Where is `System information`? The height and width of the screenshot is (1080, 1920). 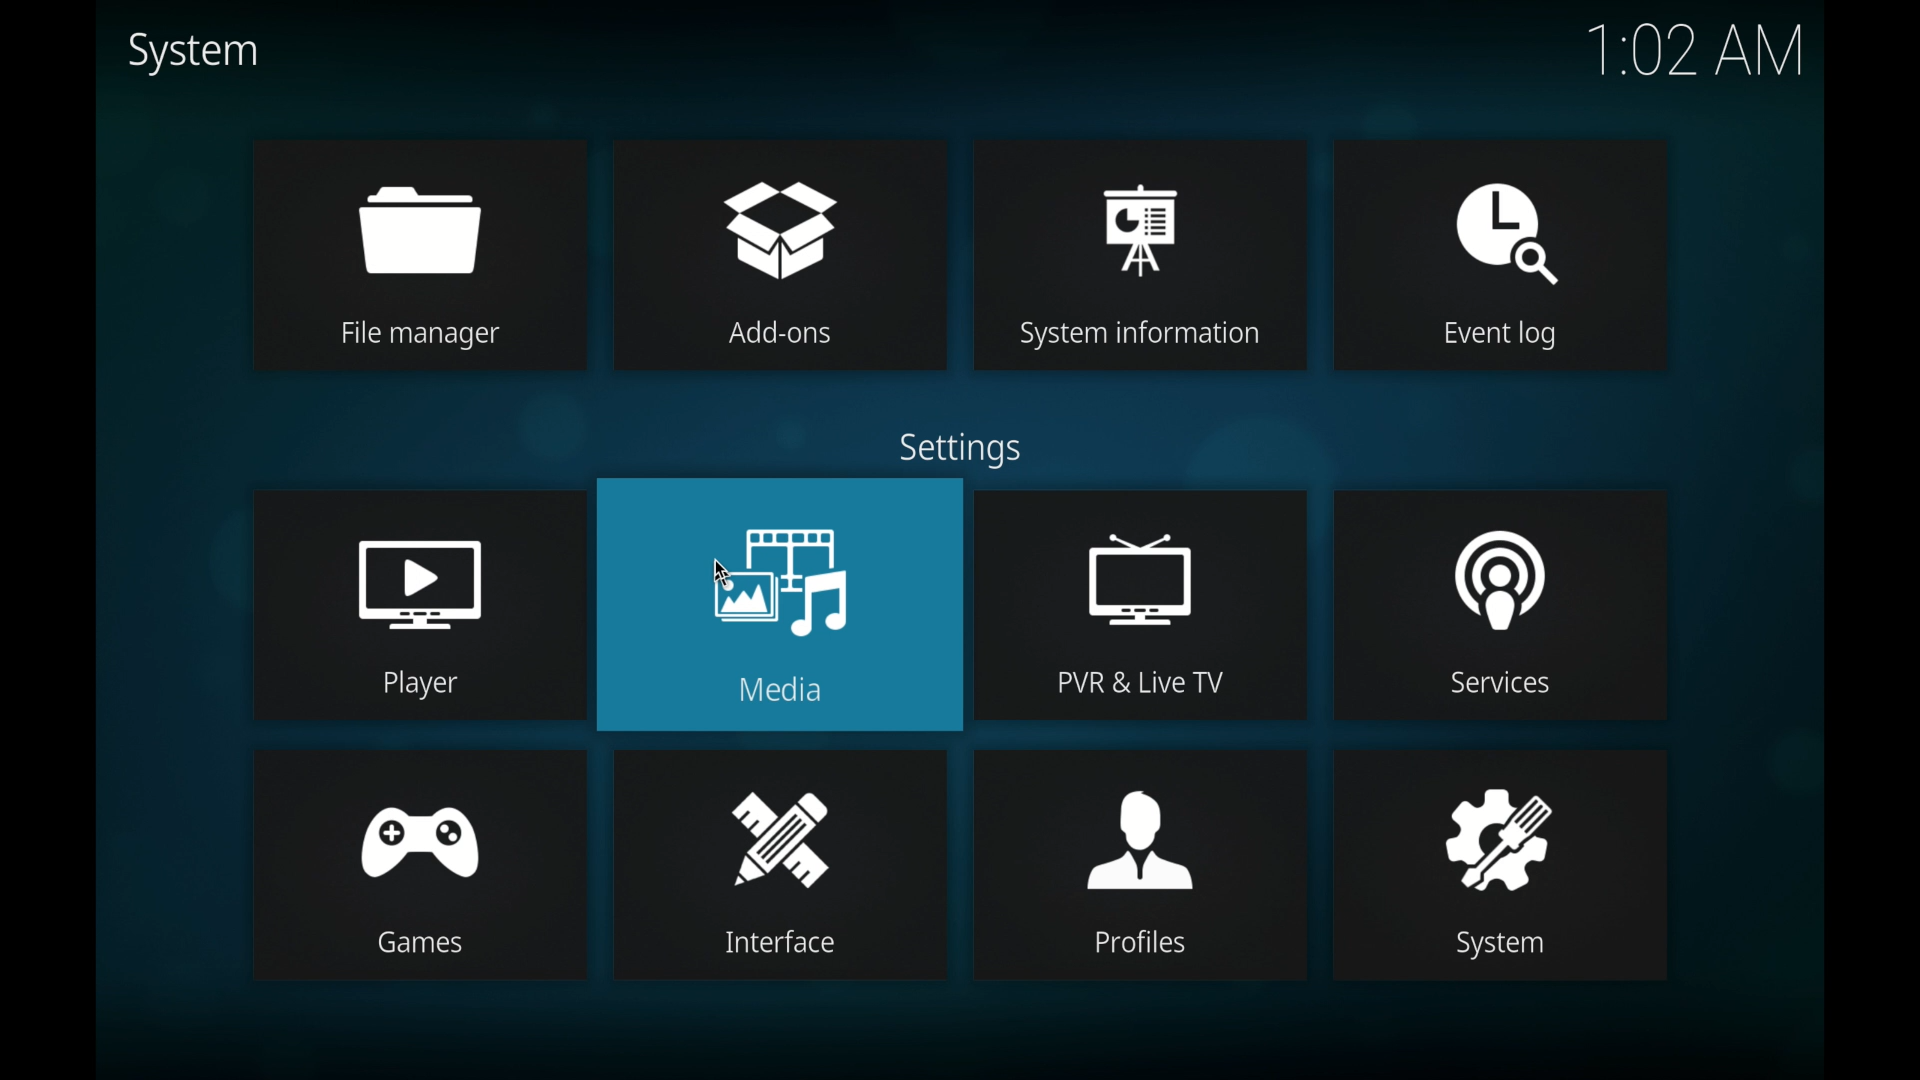 System information is located at coordinates (1143, 337).